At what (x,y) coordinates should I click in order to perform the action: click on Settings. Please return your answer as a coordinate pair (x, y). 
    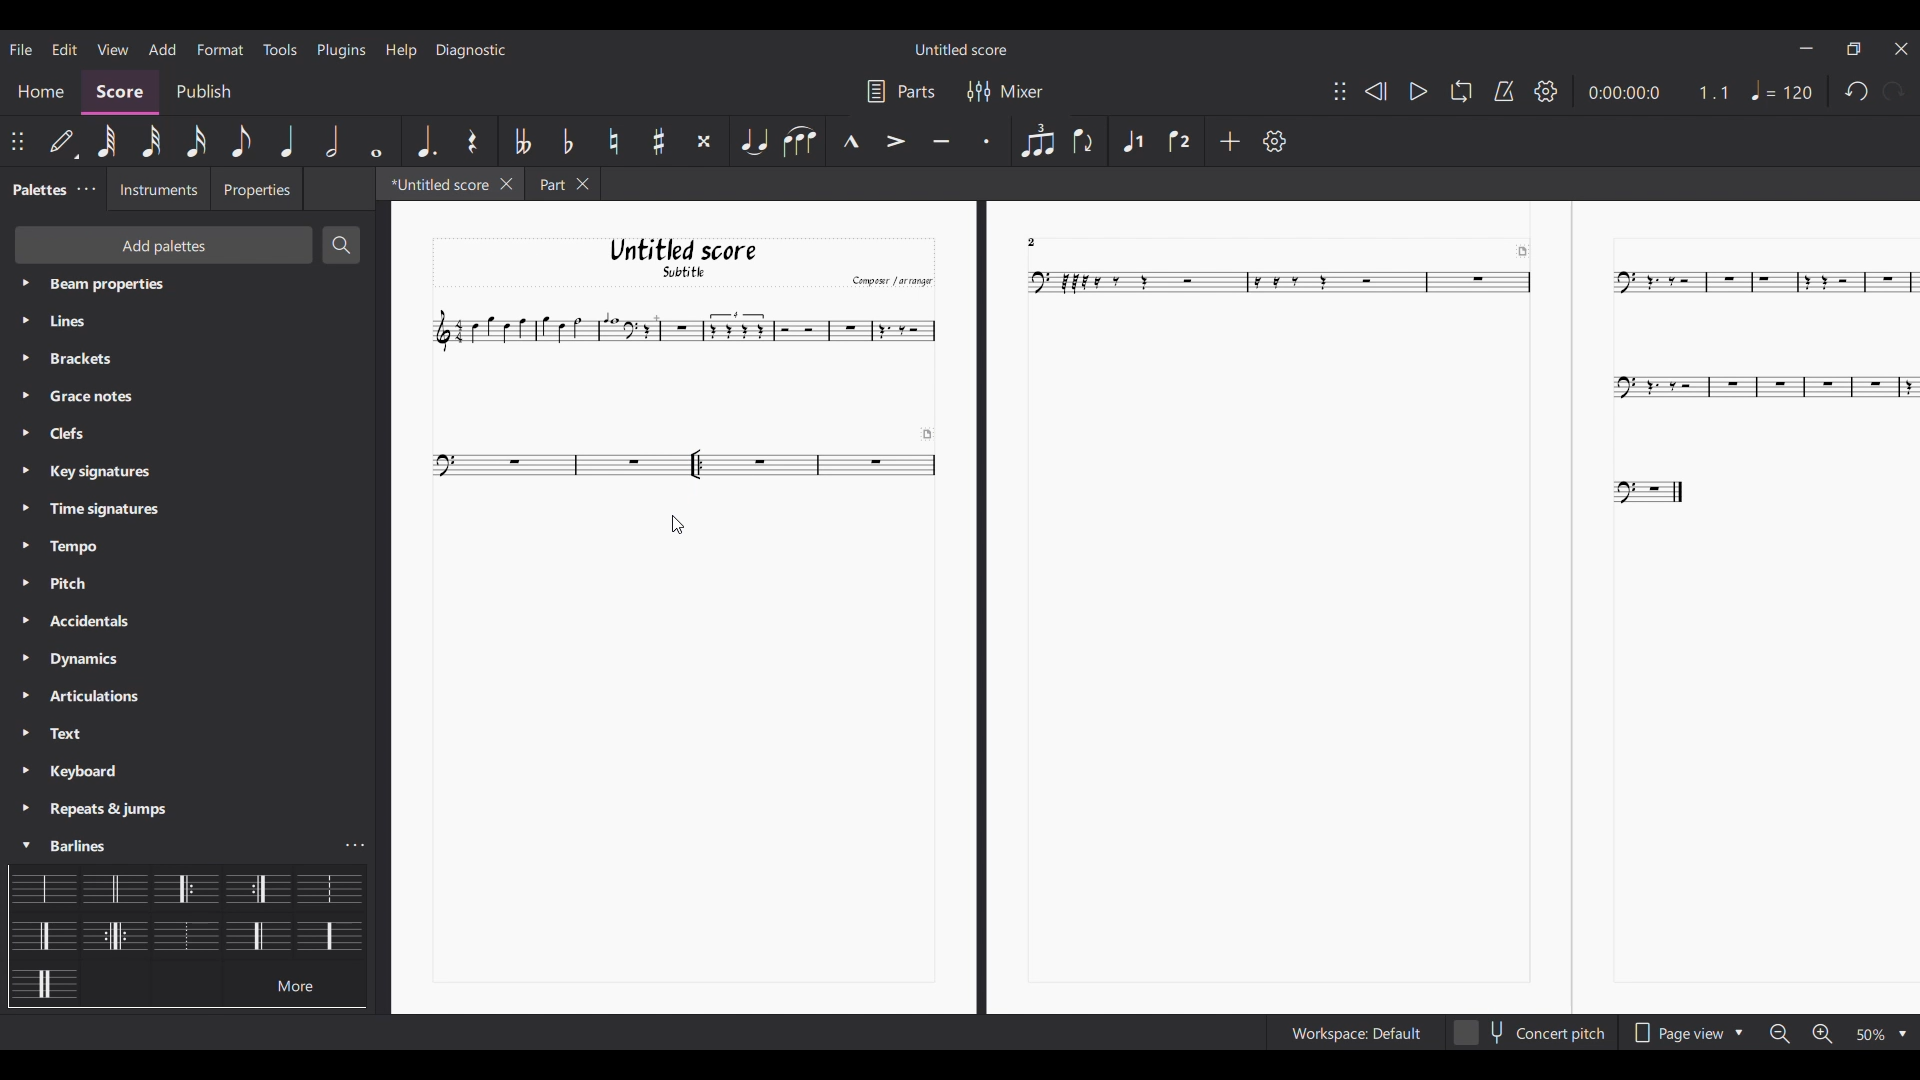
    Looking at the image, I should click on (1275, 141).